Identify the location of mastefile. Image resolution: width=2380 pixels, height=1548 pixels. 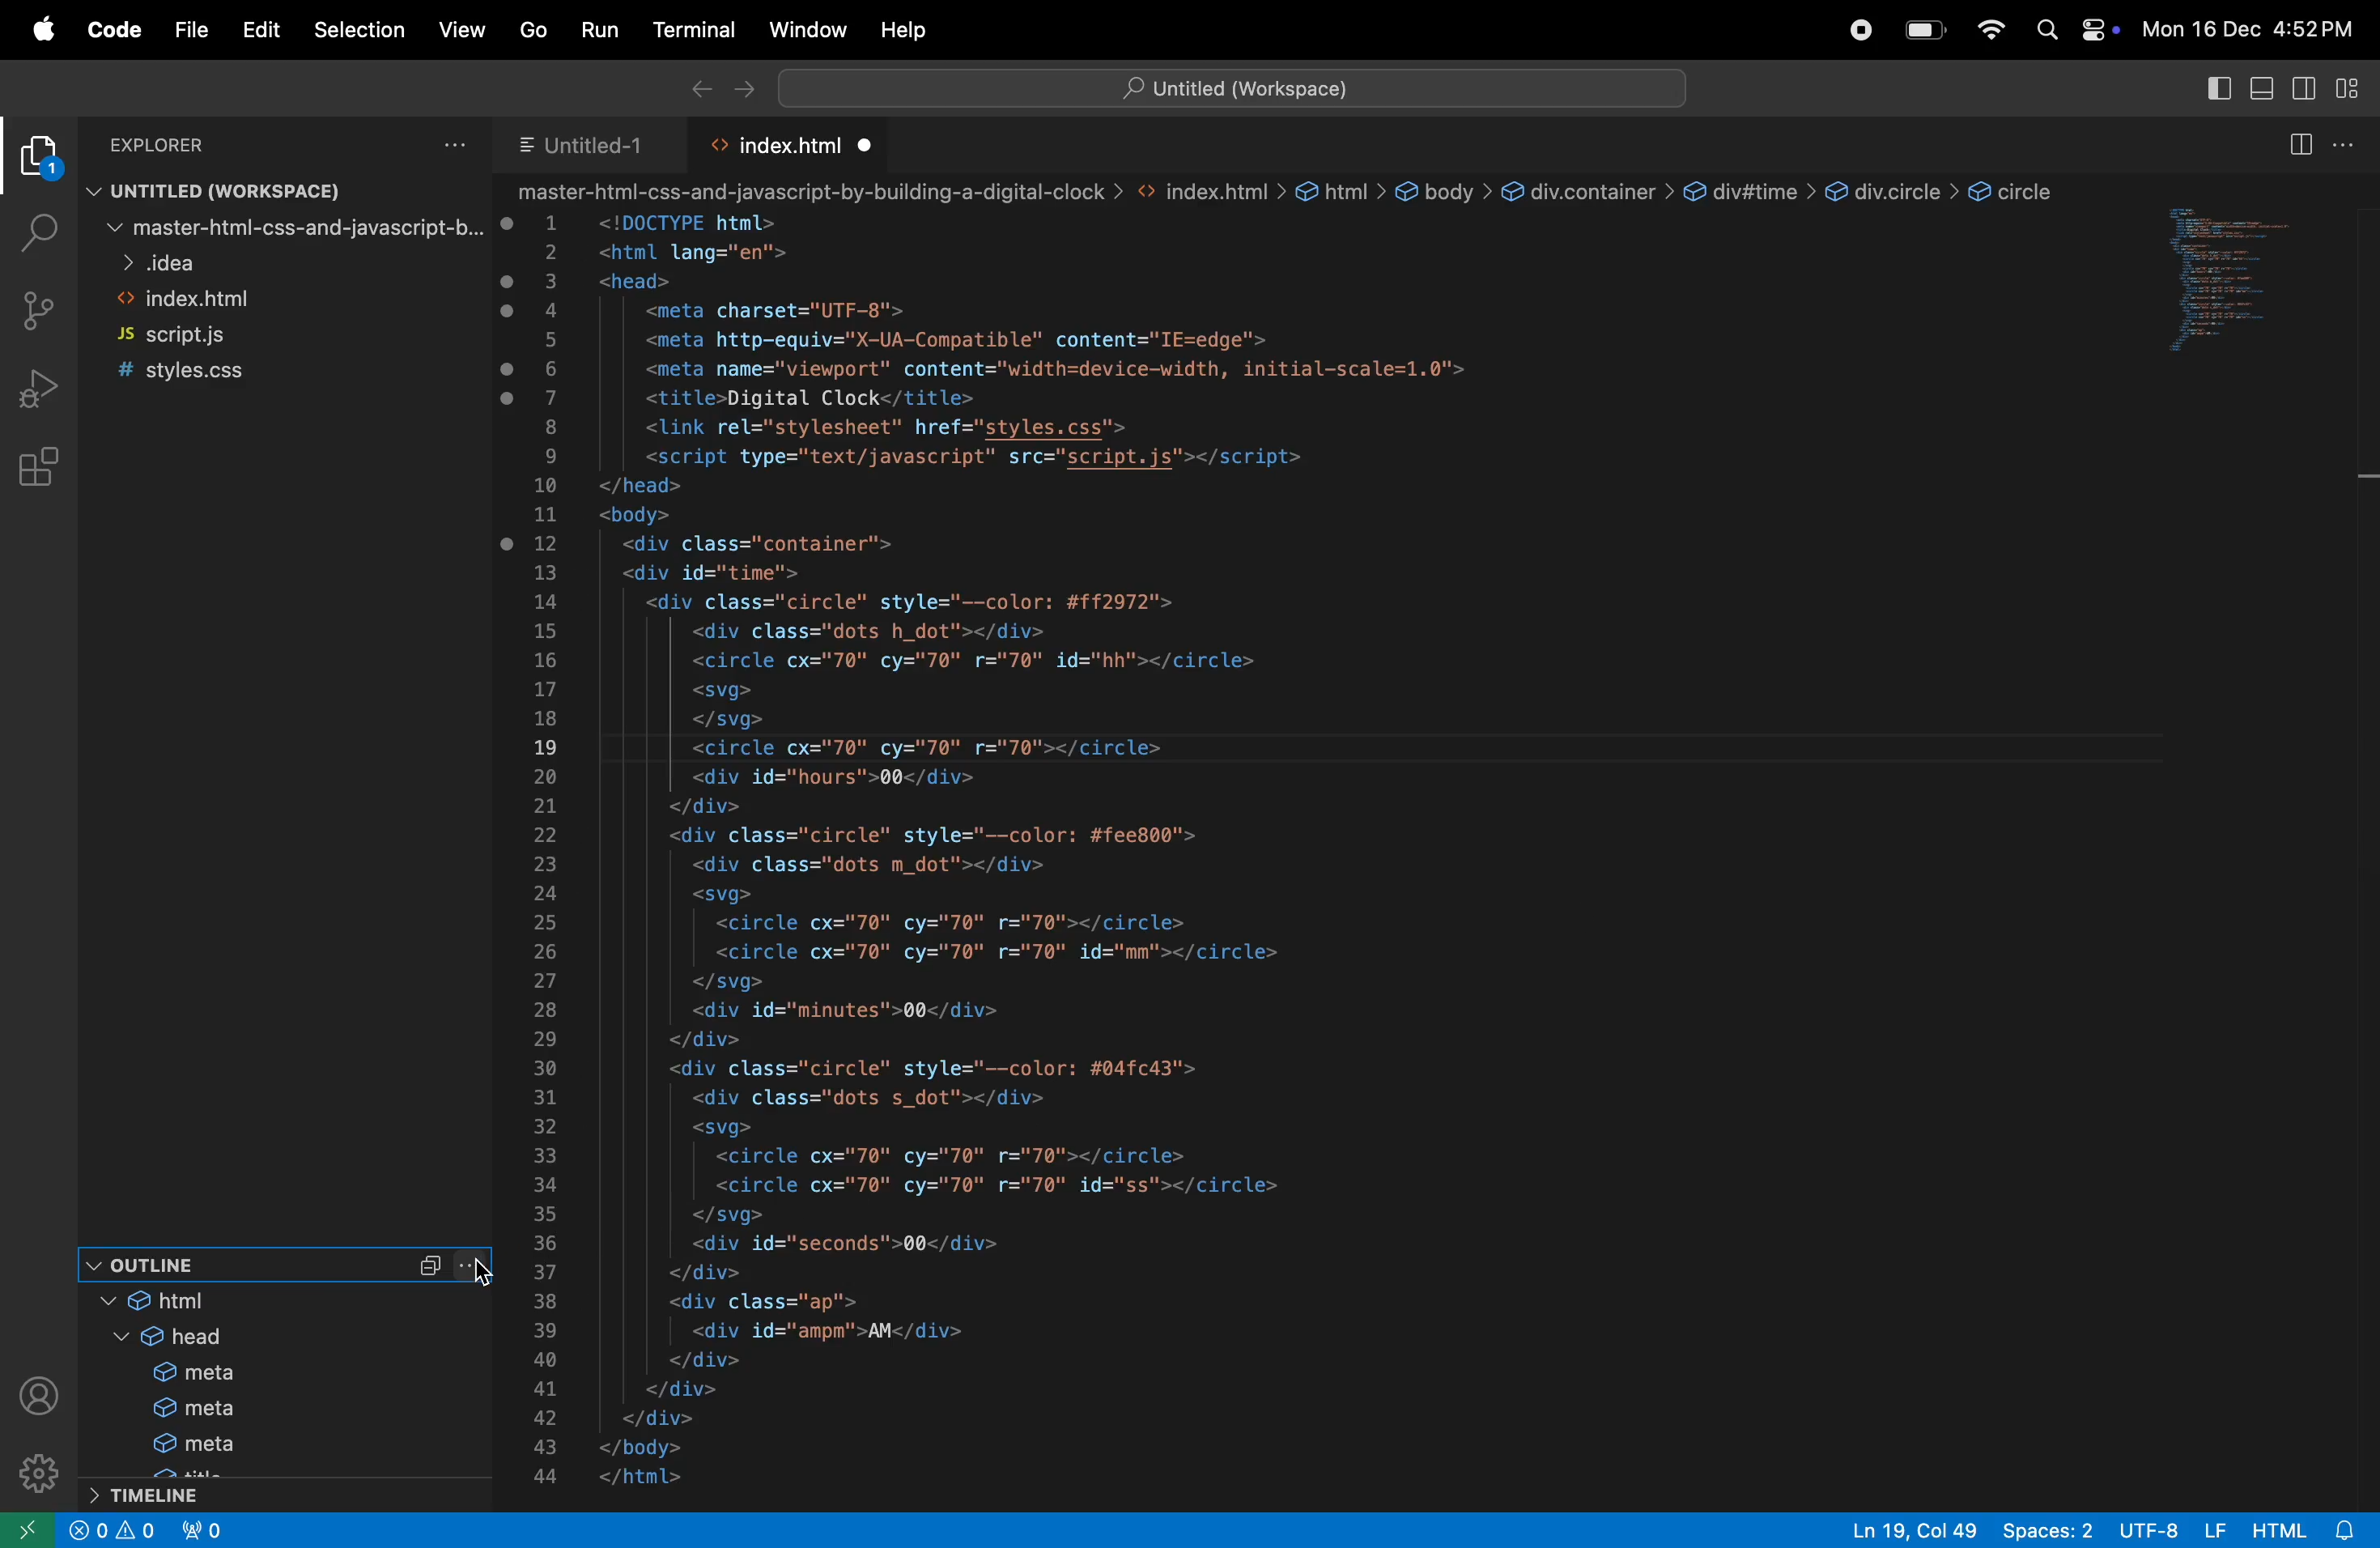
(286, 227).